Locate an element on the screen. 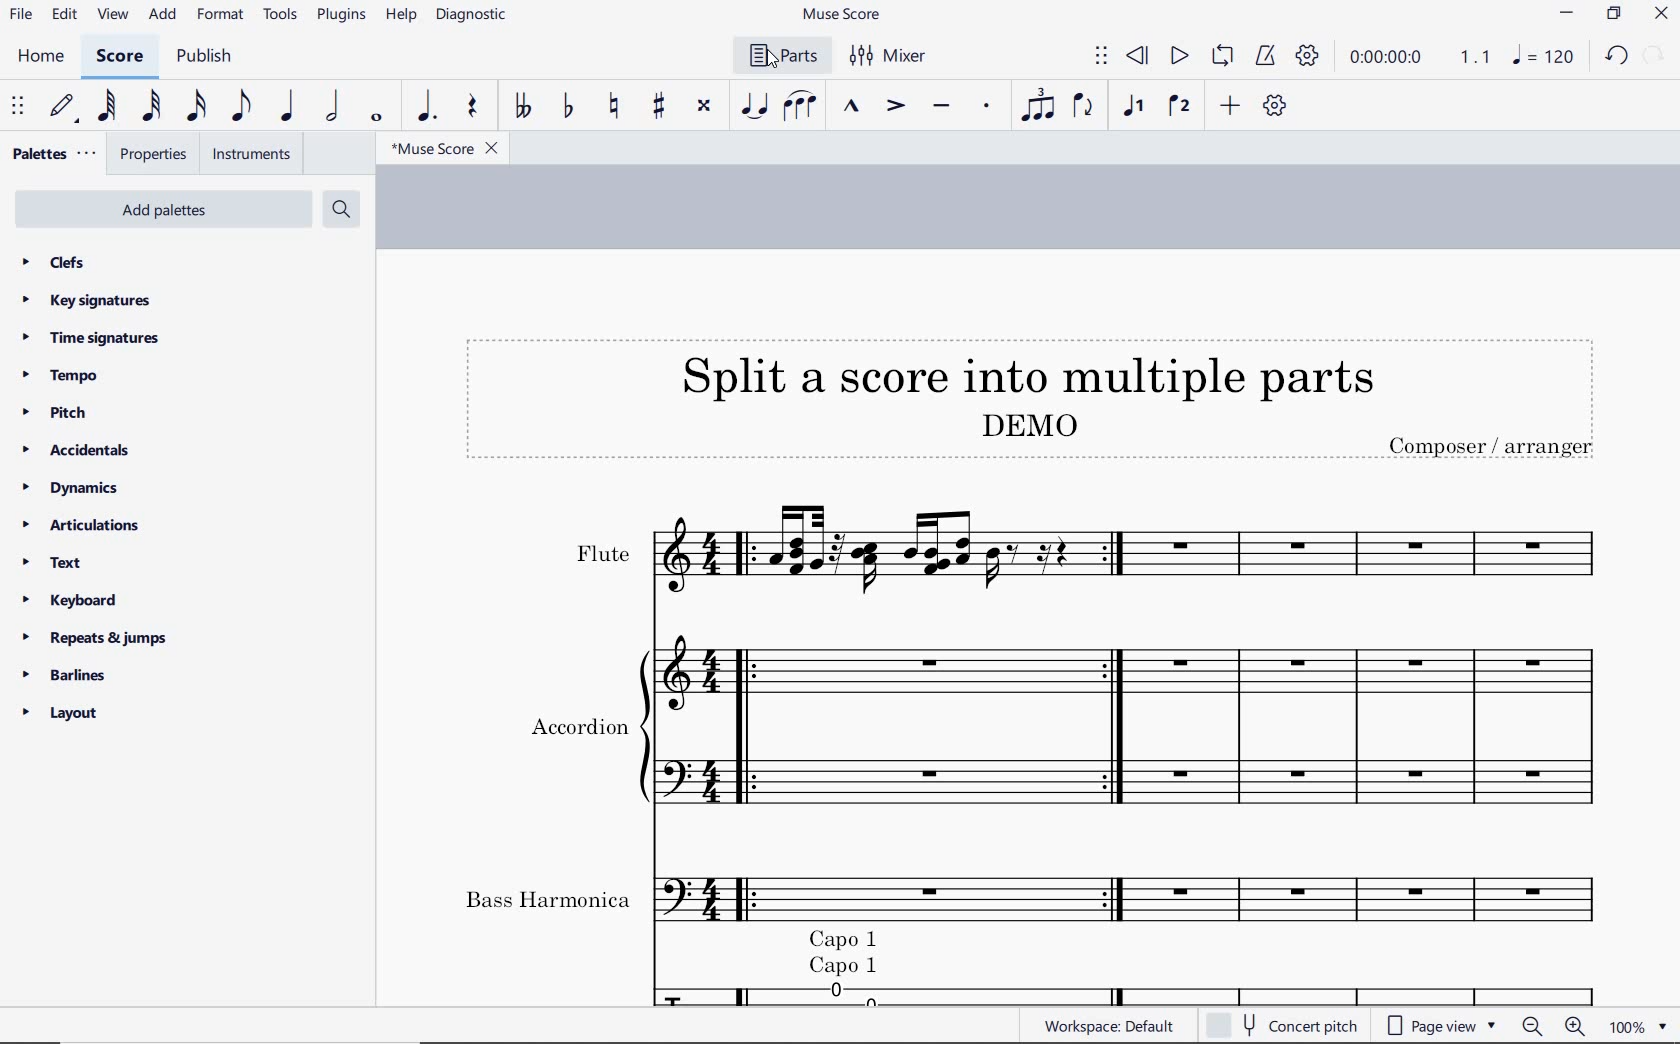  MINIMIZE is located at coordinates (1568, 15).